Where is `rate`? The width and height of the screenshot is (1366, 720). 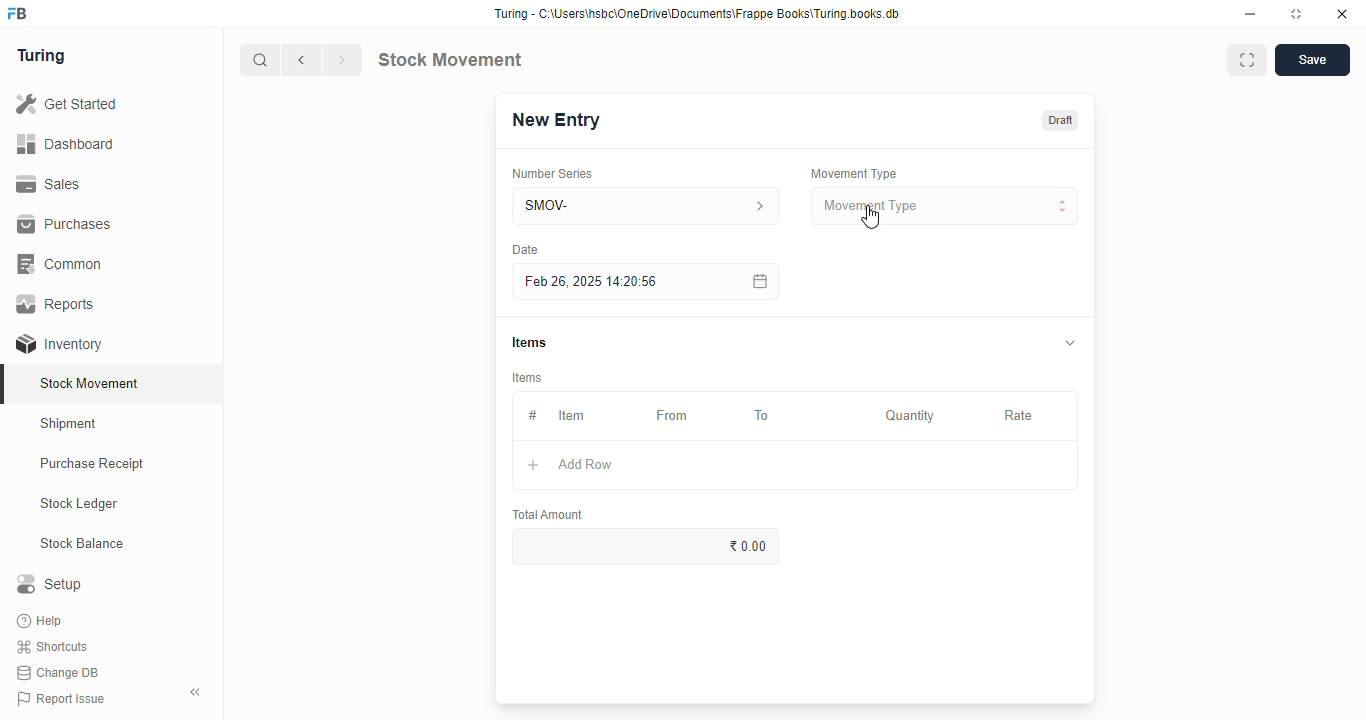 rate is located at coordinates (1019, 416).